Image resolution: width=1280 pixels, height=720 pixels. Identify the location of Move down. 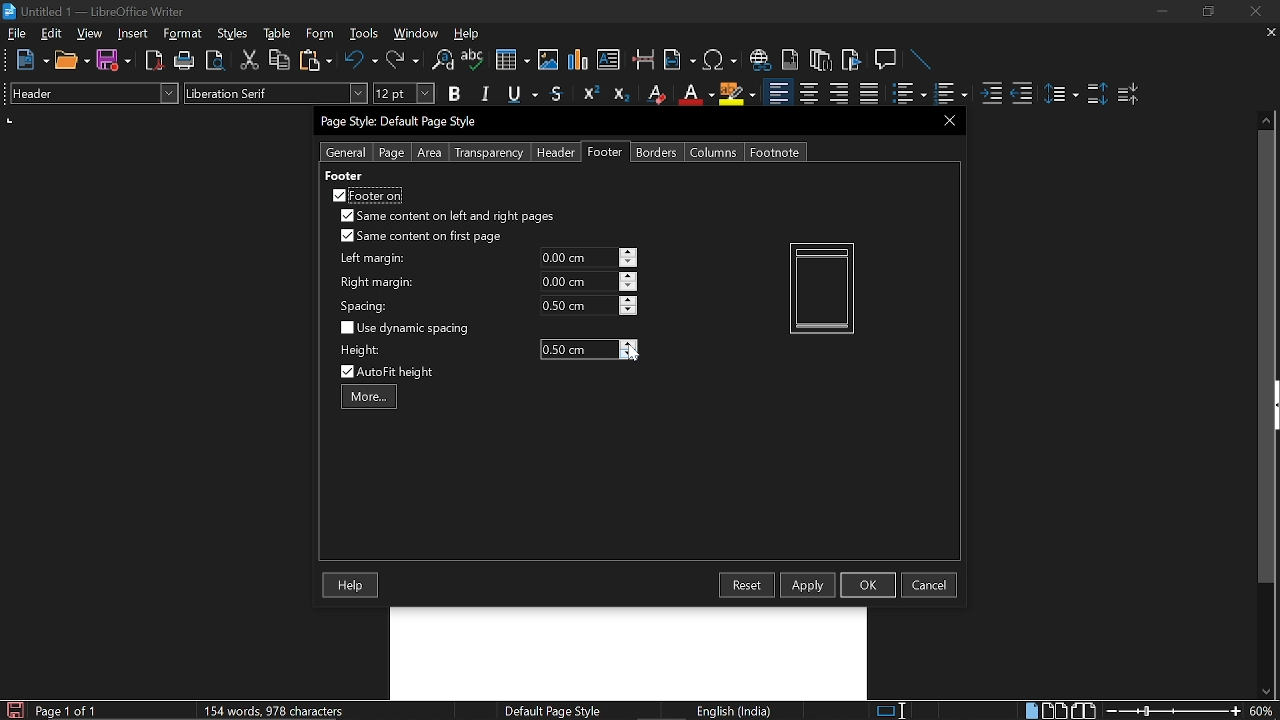
(1265, 692).